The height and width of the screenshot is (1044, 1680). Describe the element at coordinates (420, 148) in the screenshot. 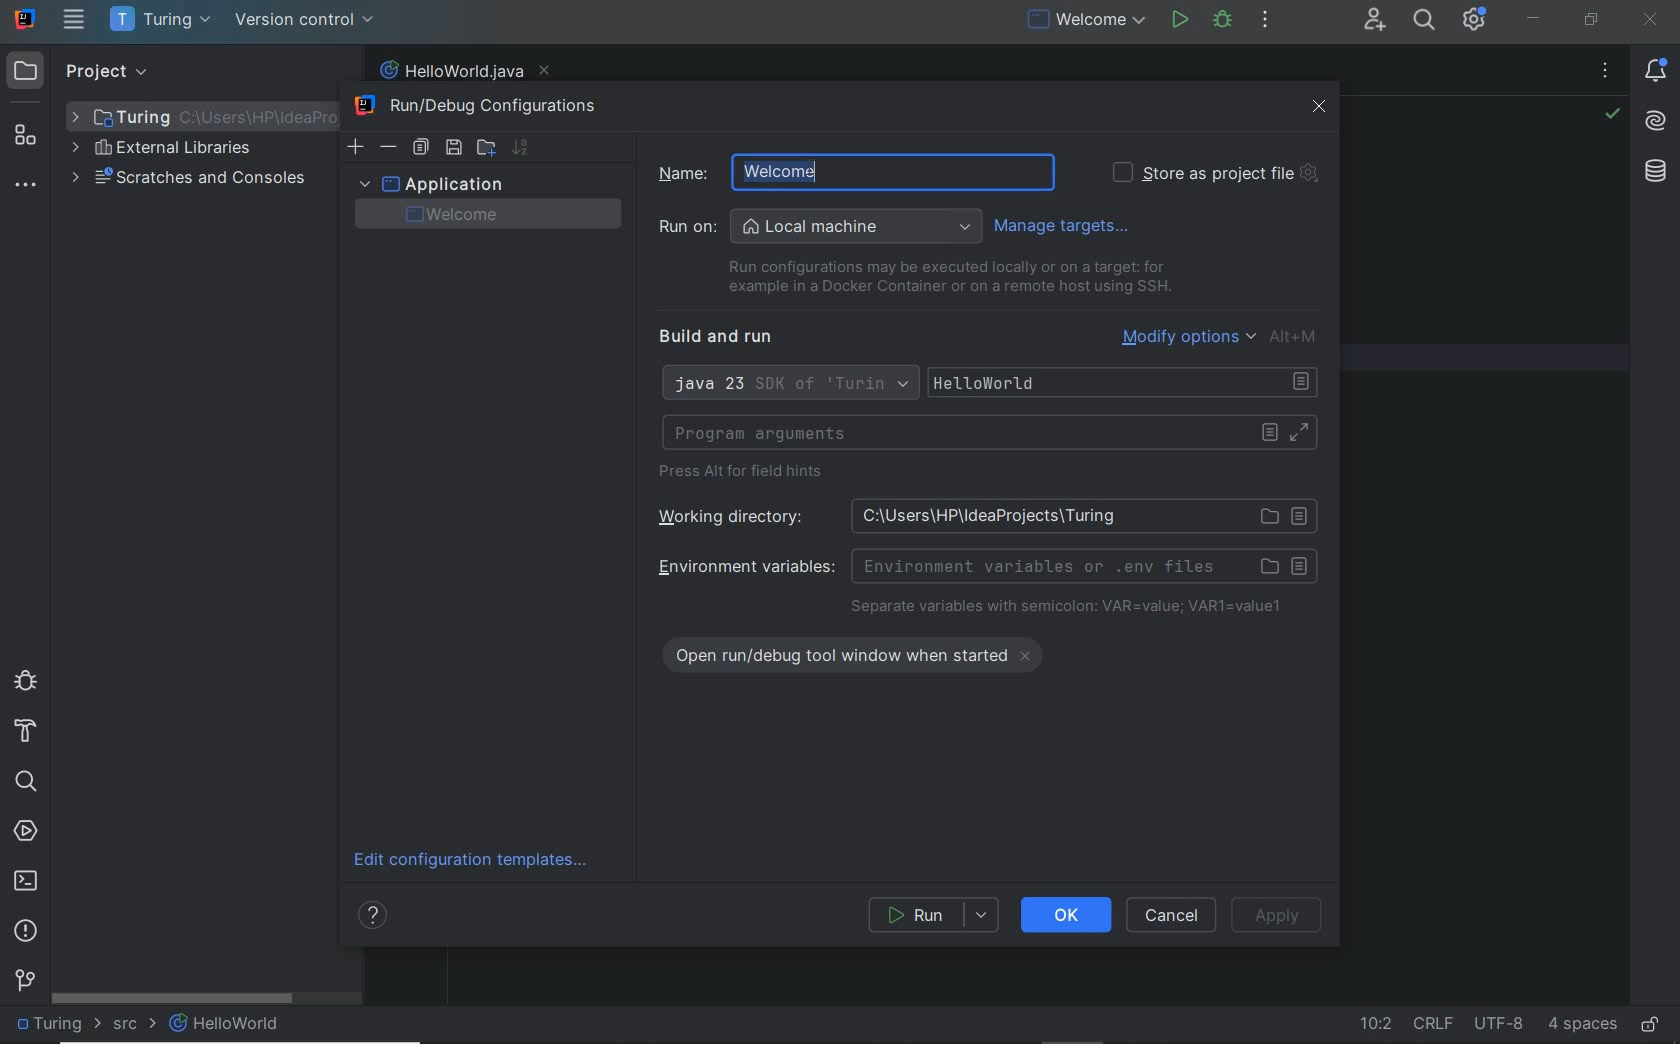

I see `COPY CONFIGURATION` at that location.